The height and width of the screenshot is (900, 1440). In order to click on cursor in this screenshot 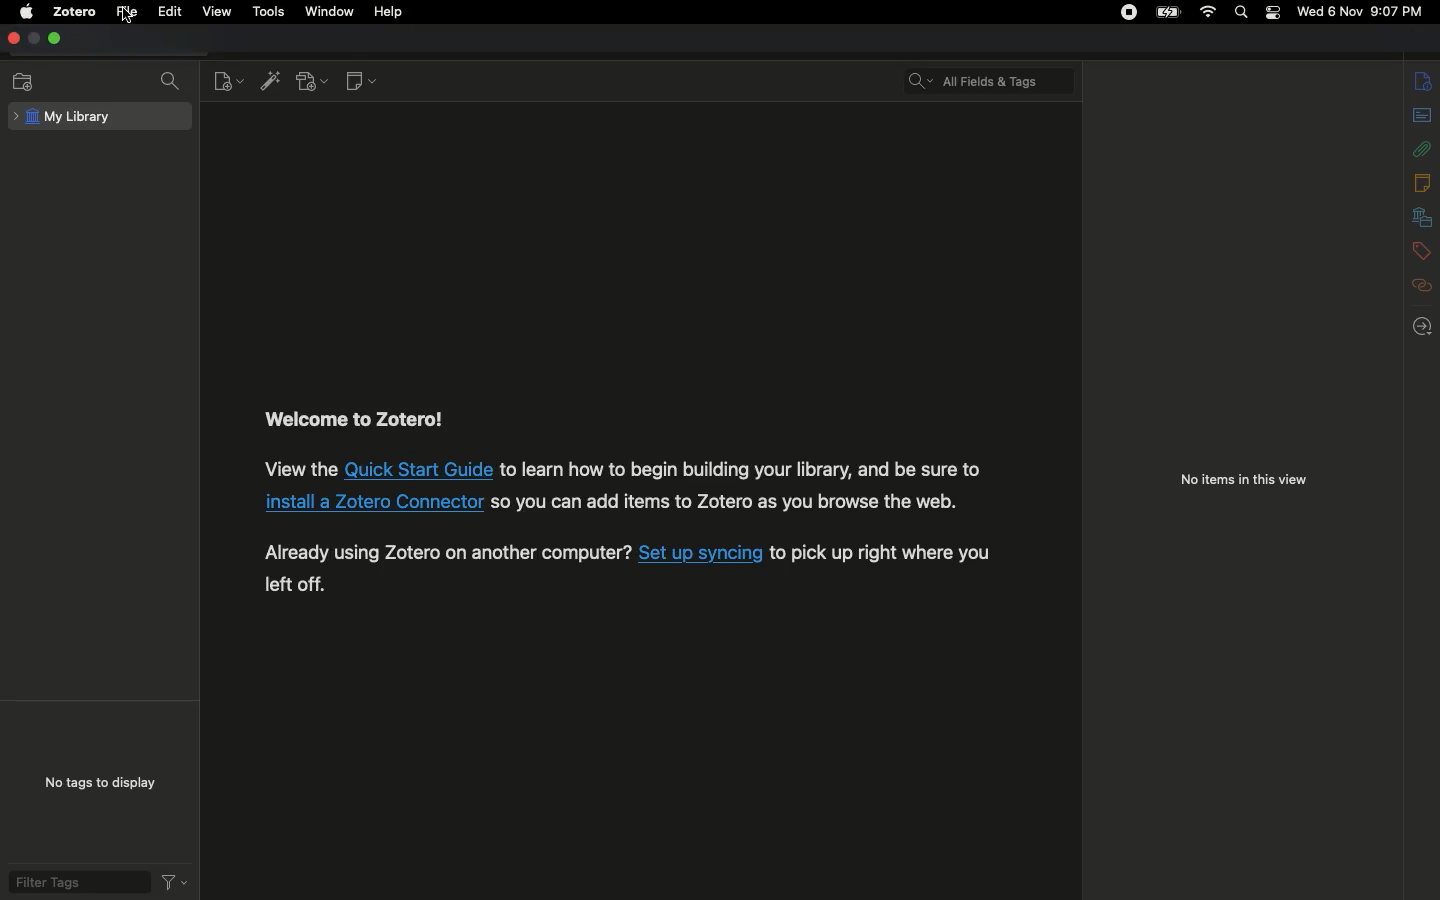, I will do `click(127, 15)`.